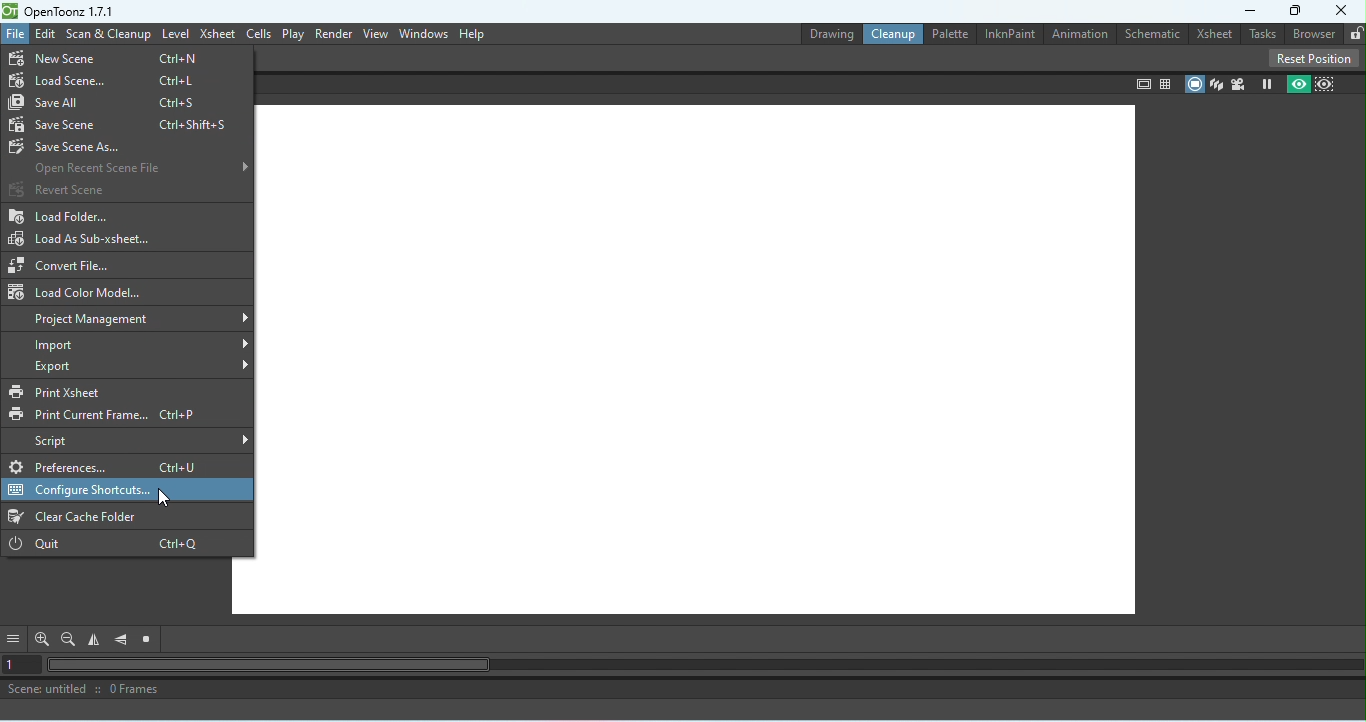  What do you see at coordinates (122, 640) in the screenshot?
I see `Flip vertically` at bounding box center [122, 640].